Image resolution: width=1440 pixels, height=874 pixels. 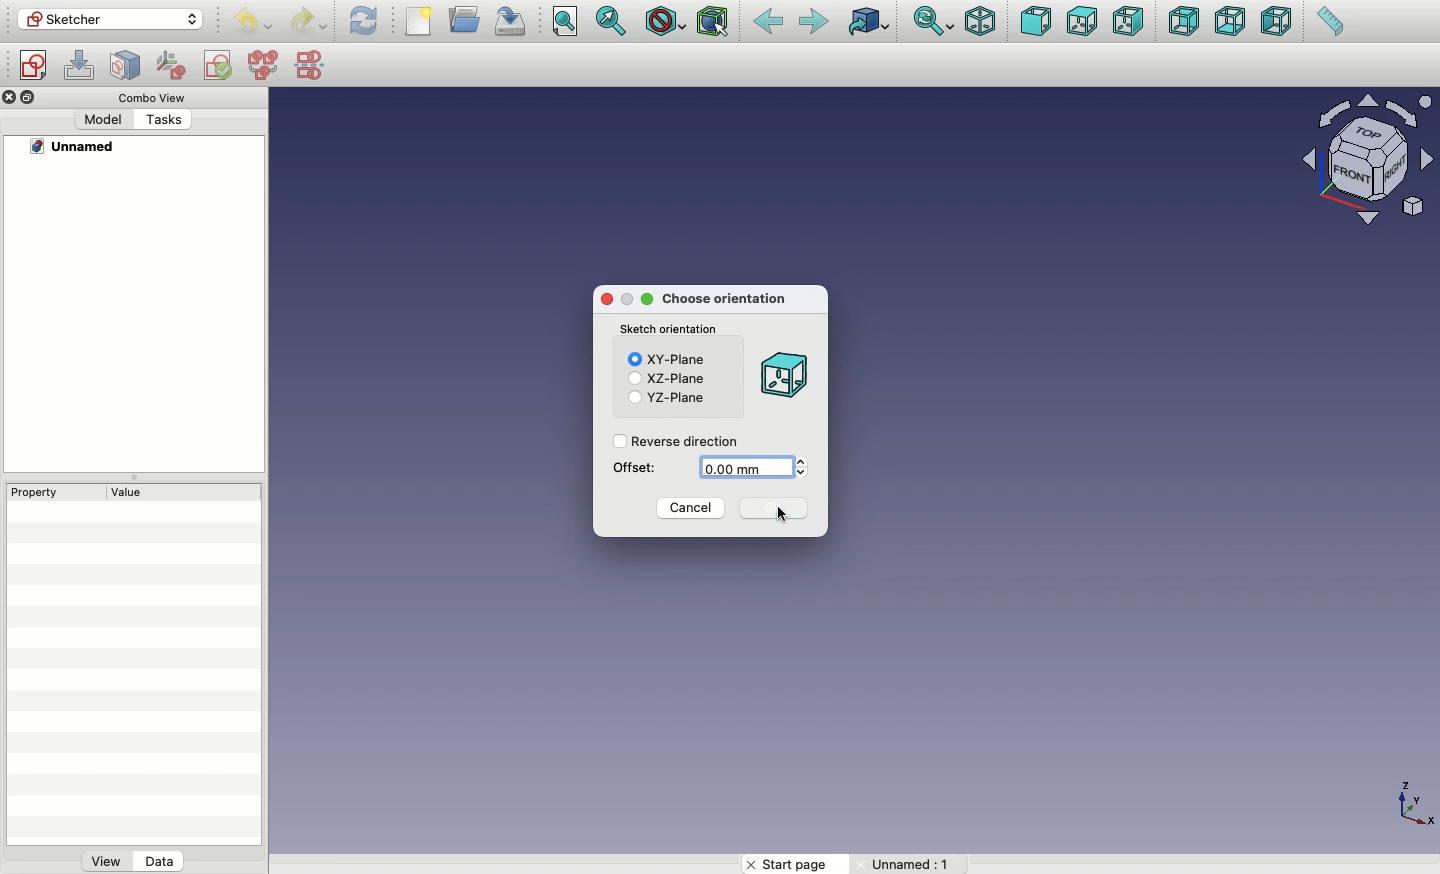 What do you see at coordinates (146, 97) in the screenshot?
I see `` at bounding box center [146, 97].